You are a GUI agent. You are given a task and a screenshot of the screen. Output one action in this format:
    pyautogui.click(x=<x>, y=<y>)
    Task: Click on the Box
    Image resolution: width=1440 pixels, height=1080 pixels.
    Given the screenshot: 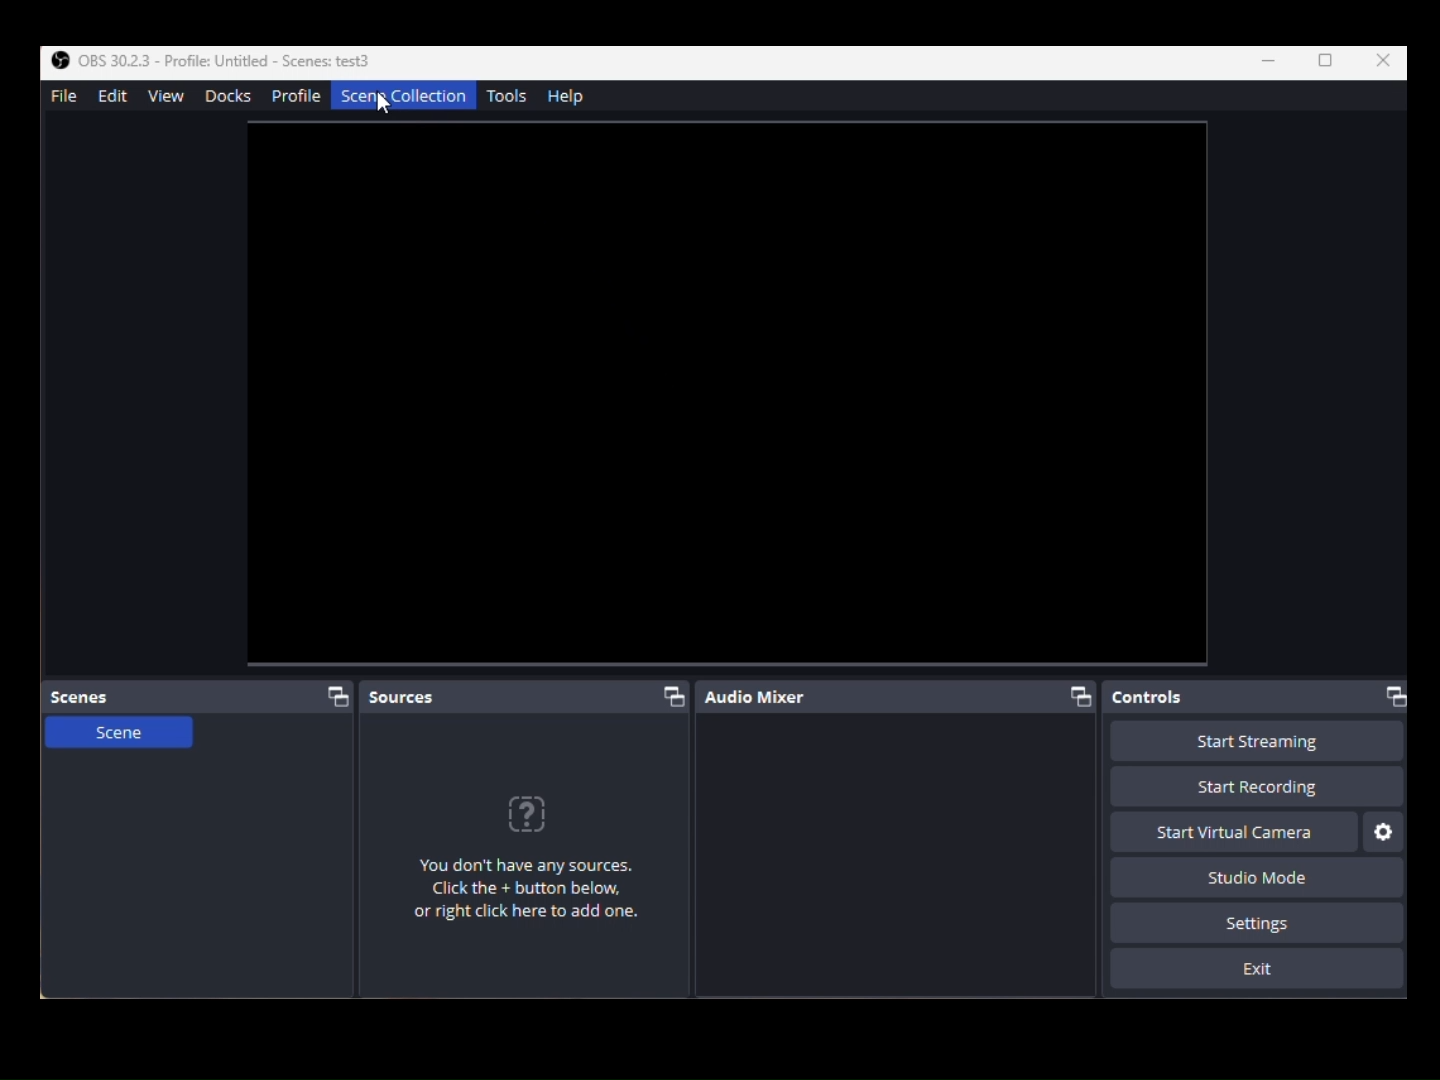 What is the action you would take?
    pyautogui.click(x=1327, y=62)
    